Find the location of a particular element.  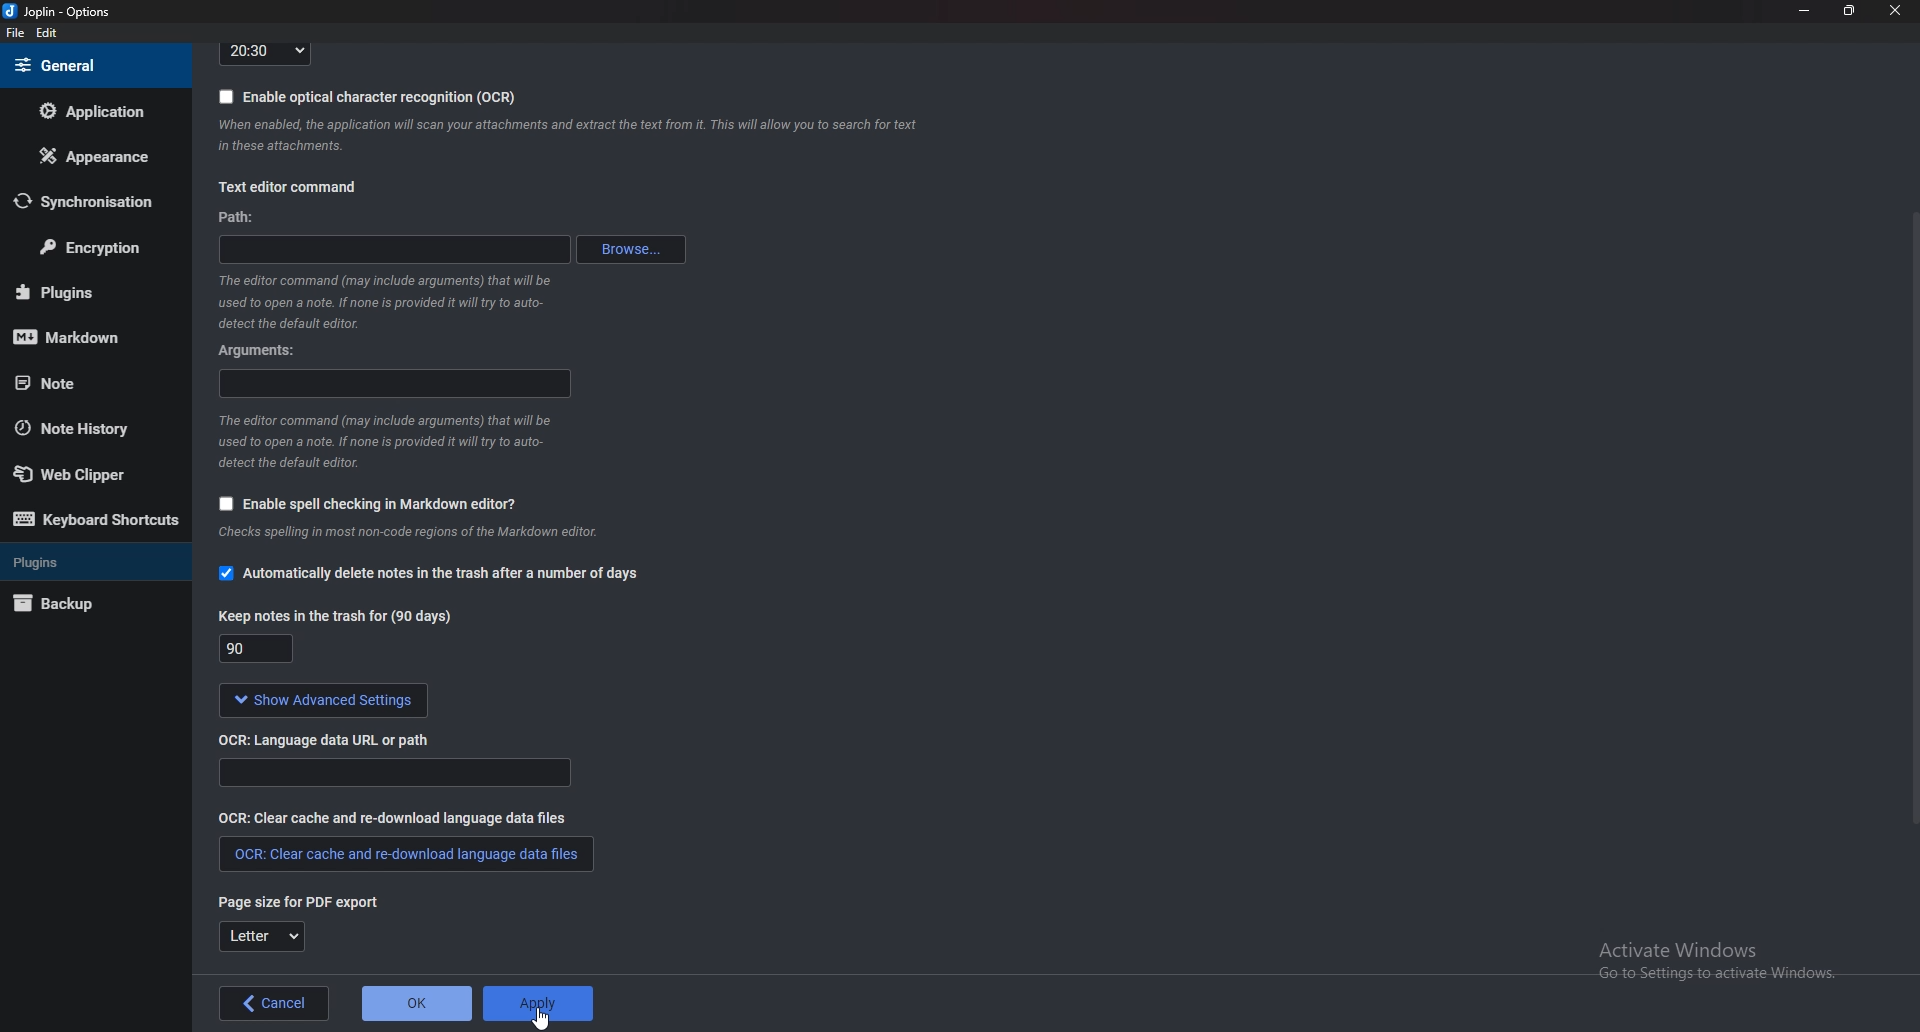

O C R clear cache and redownload language data is located at coordinates (404, 854).